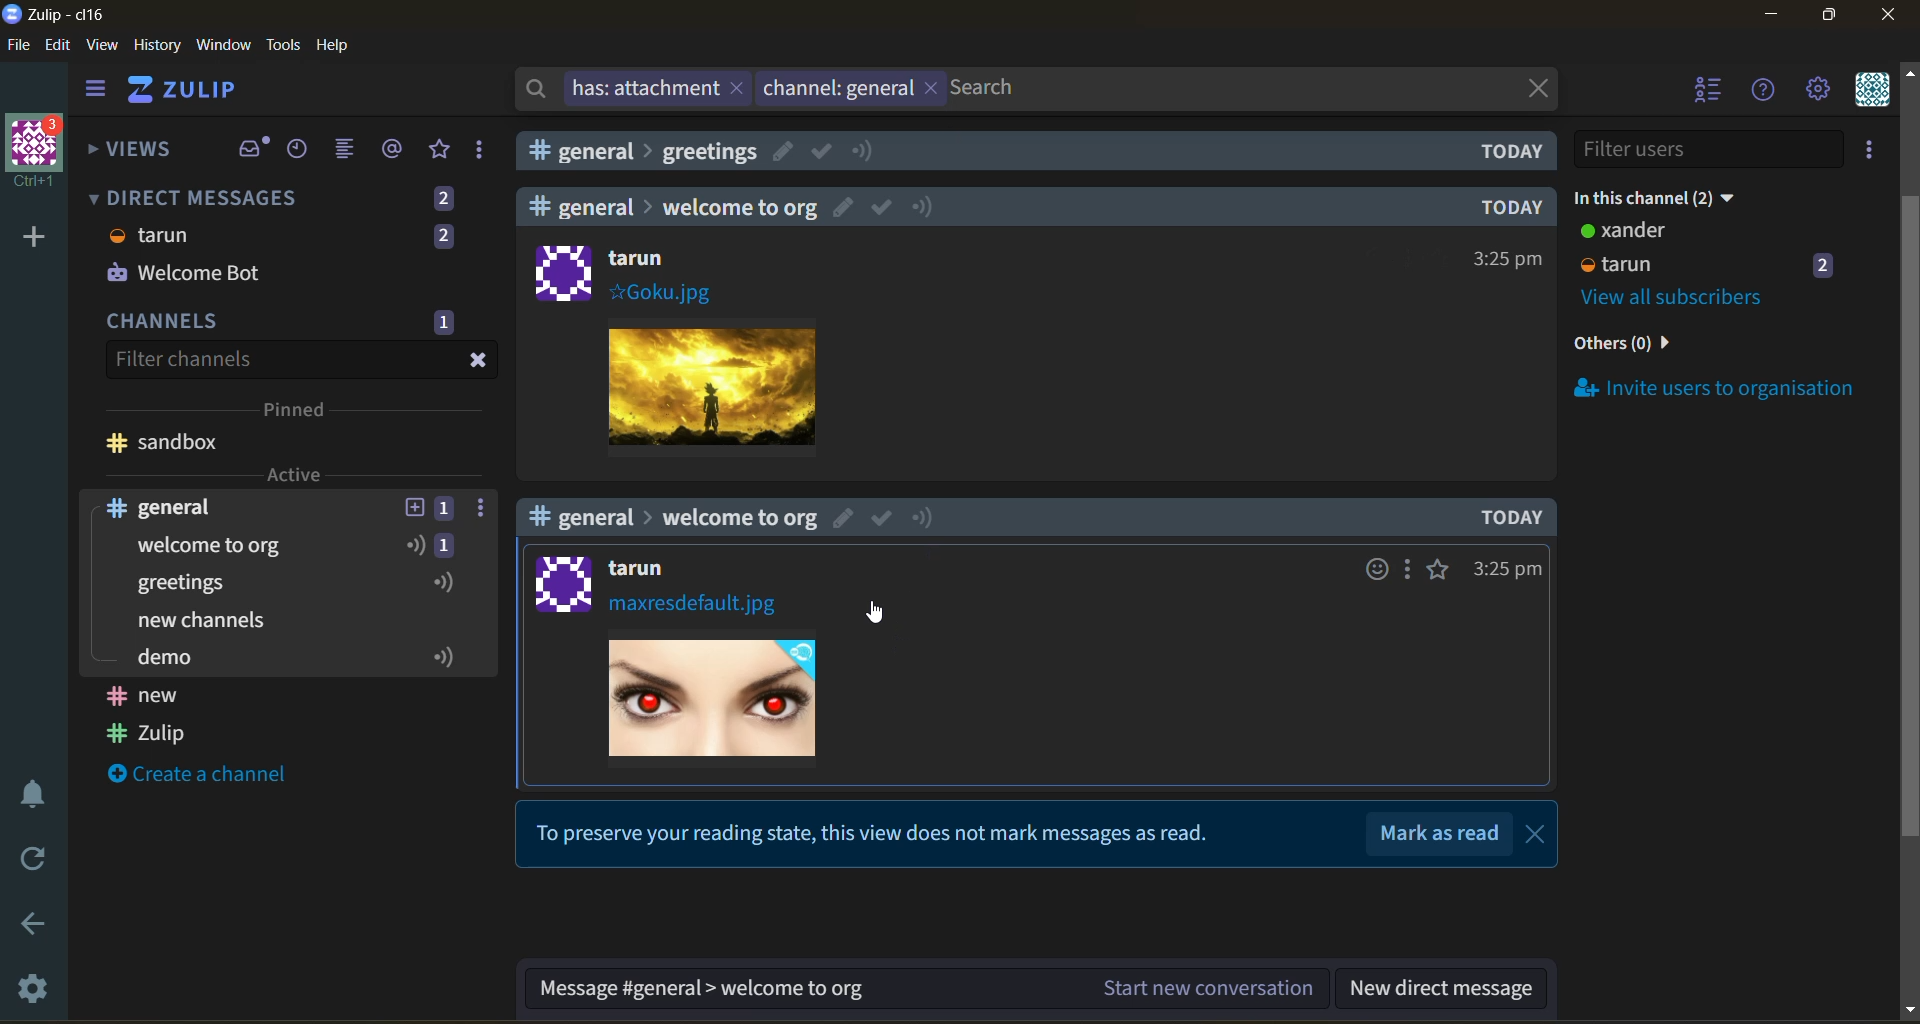 Image resolution: width=1920 pixels, height=1024 pixels. What do you see at coordinates (1871, 149) in the screenshot?
I see `invite users to organisation` at bounding box center [1871, 149].